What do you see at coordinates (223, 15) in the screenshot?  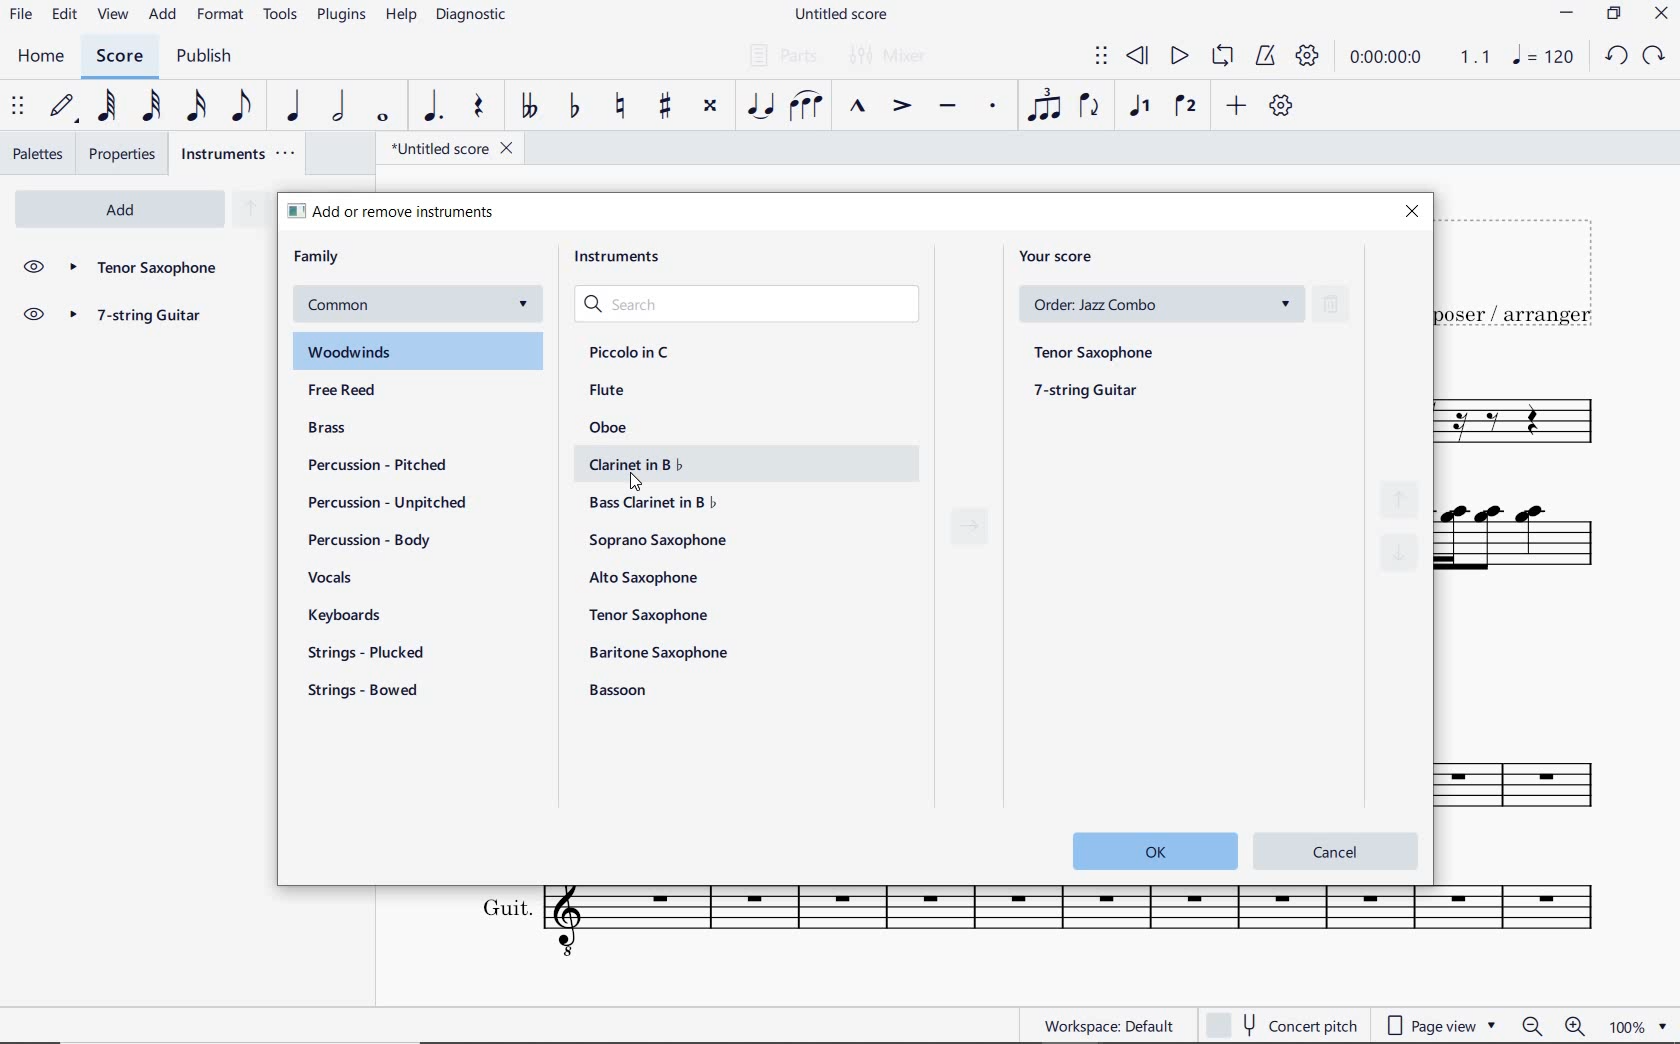 I see `FORMAT` at bounding box center [223, 15].